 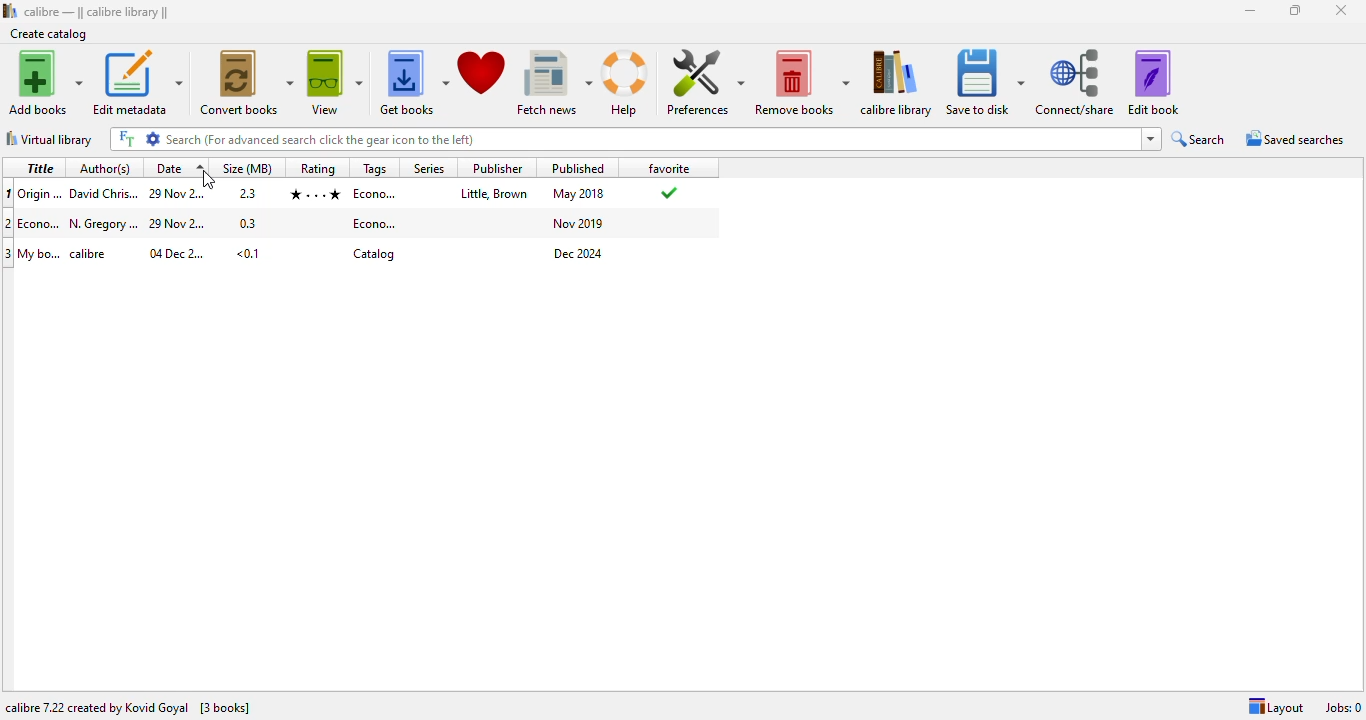 I want to click on calibre 7.22 created by Kovid Goyal, so click(x=97, y=708).